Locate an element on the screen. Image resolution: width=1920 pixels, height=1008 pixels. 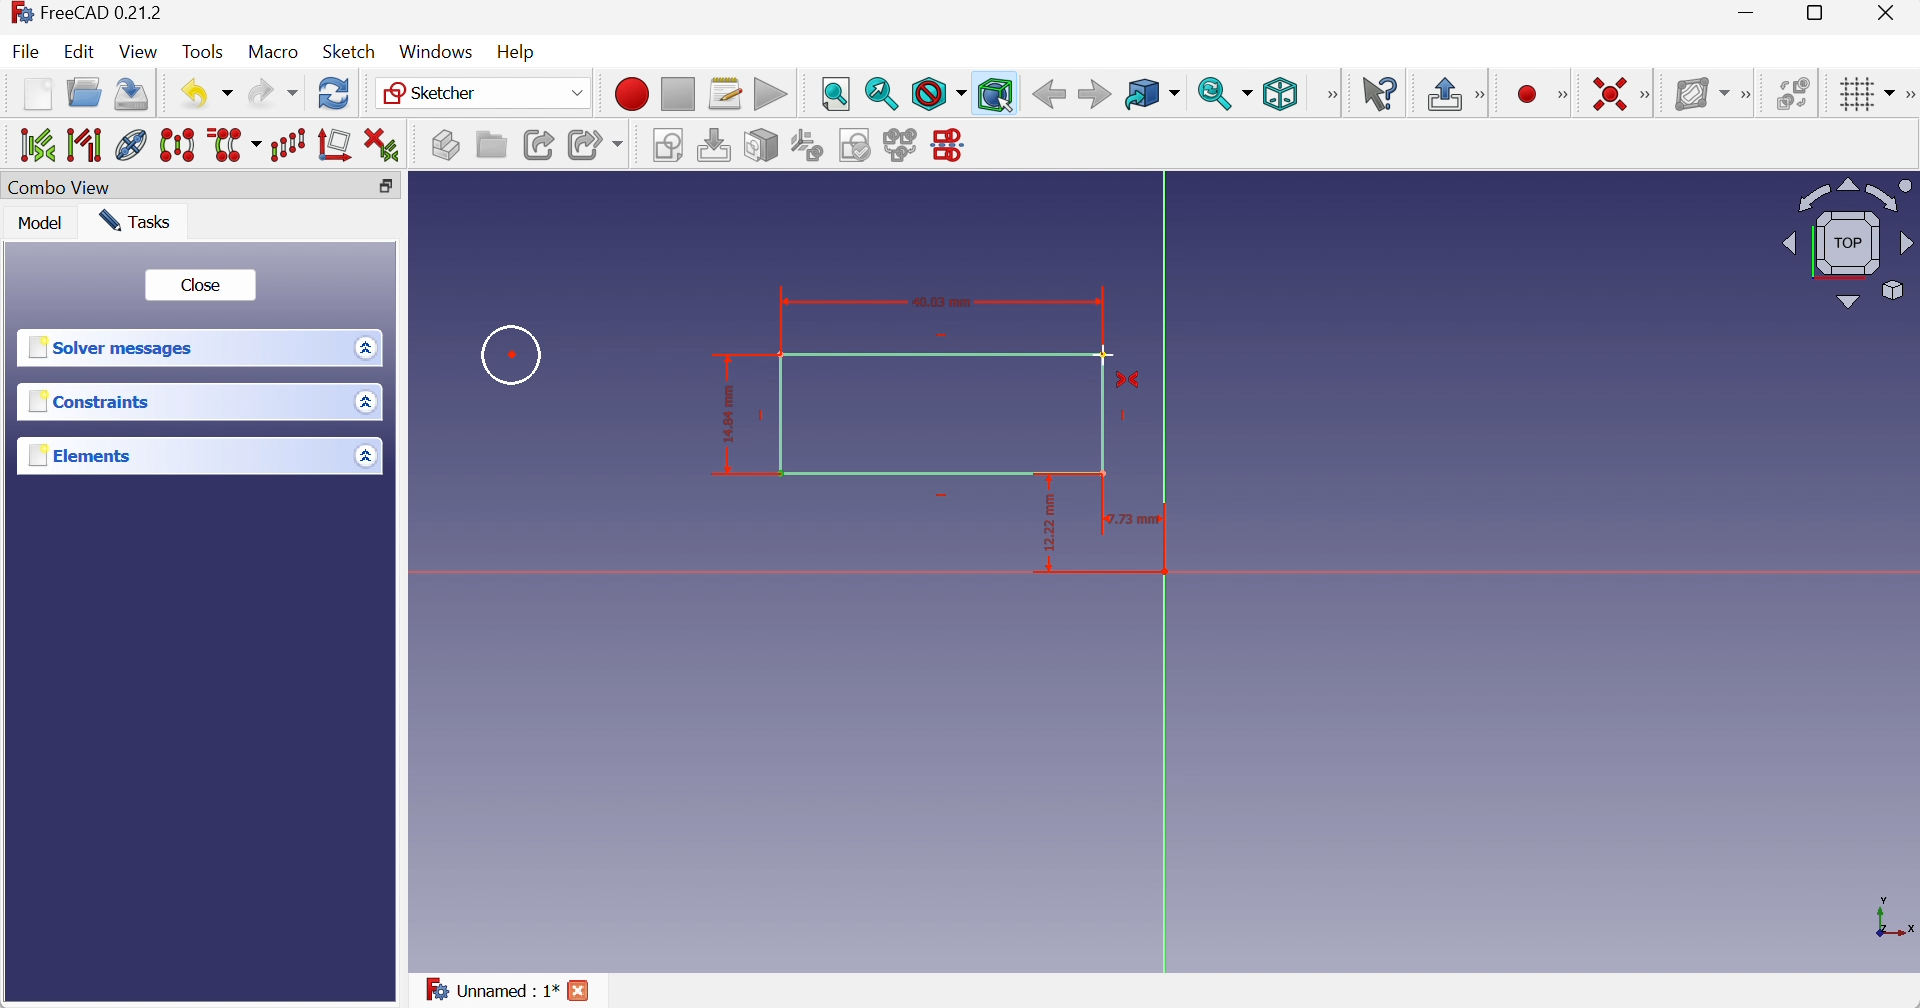
Delete all constraints is located at coordinates (383, 145).